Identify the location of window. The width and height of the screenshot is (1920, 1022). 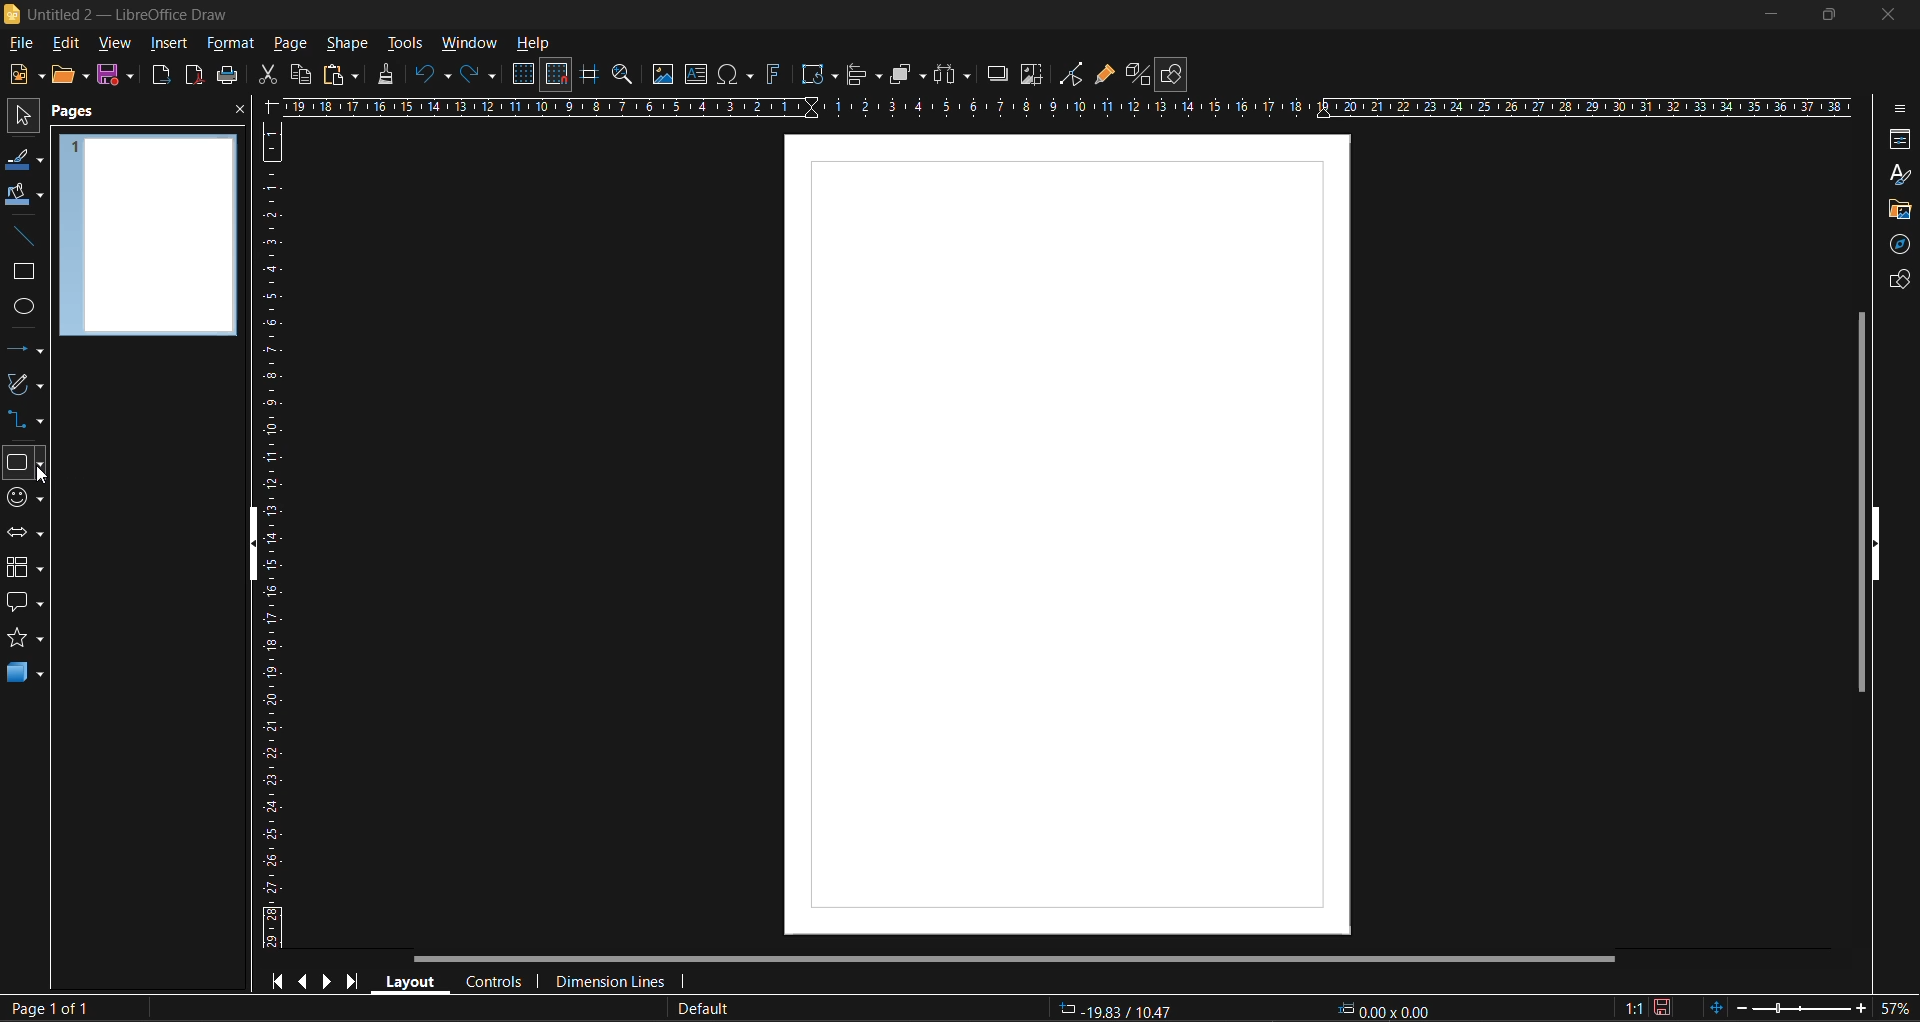
(467, 45).